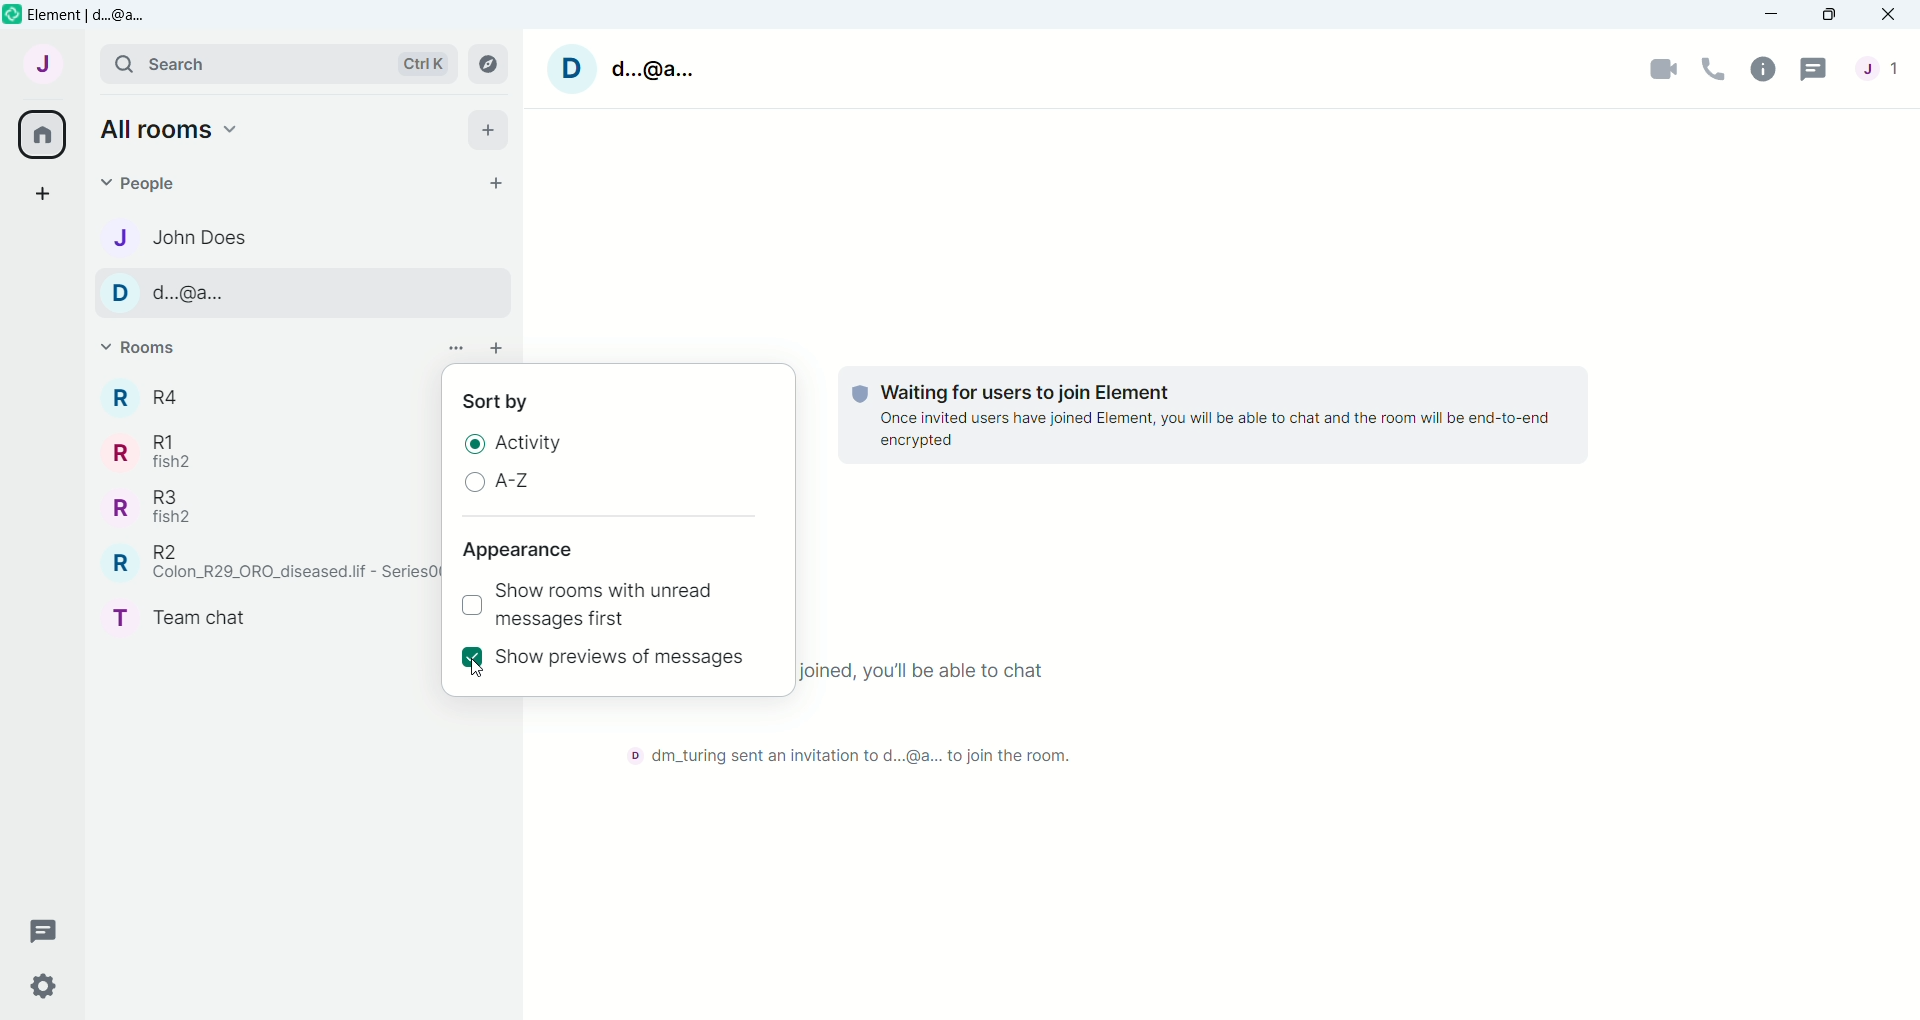 This screenshot has height=1020, width=1920. Describe the element at coordinates (497, 349) in the screenshot. I see `add room` at that location.